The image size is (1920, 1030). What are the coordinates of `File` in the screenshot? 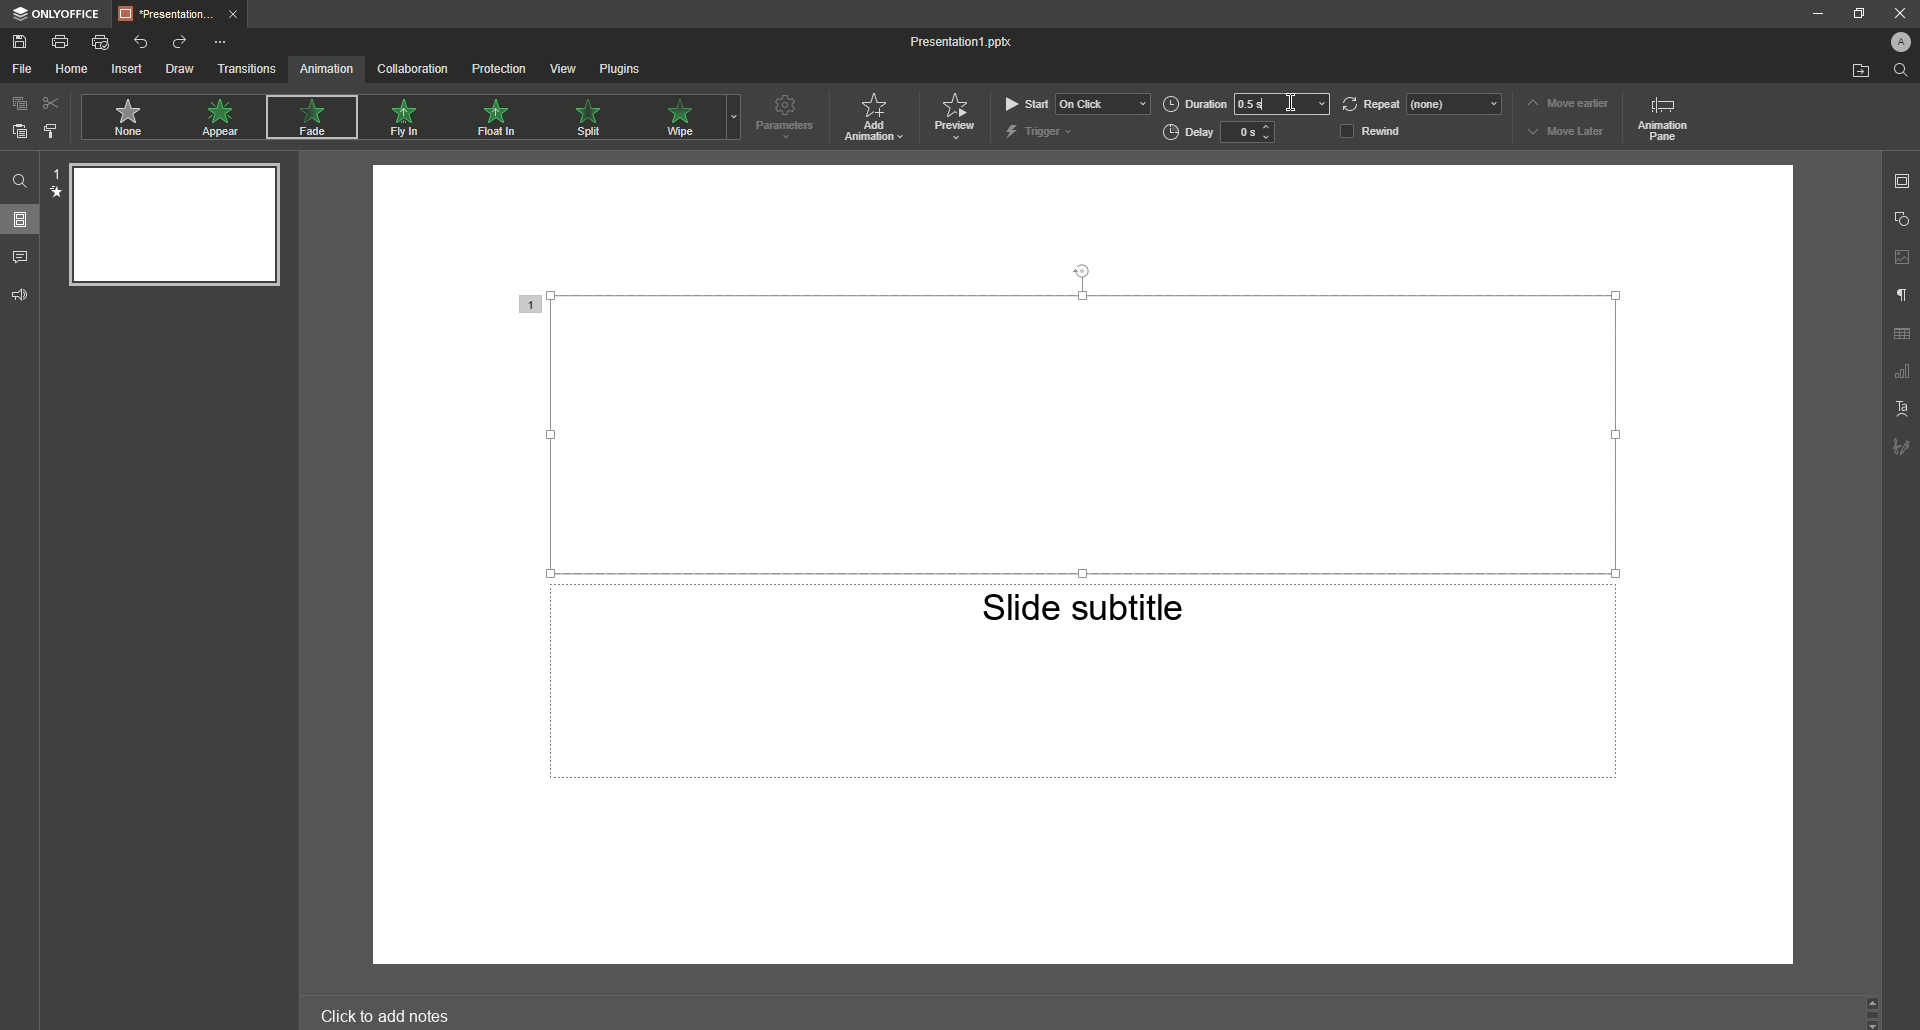 It's located at (24, 70).